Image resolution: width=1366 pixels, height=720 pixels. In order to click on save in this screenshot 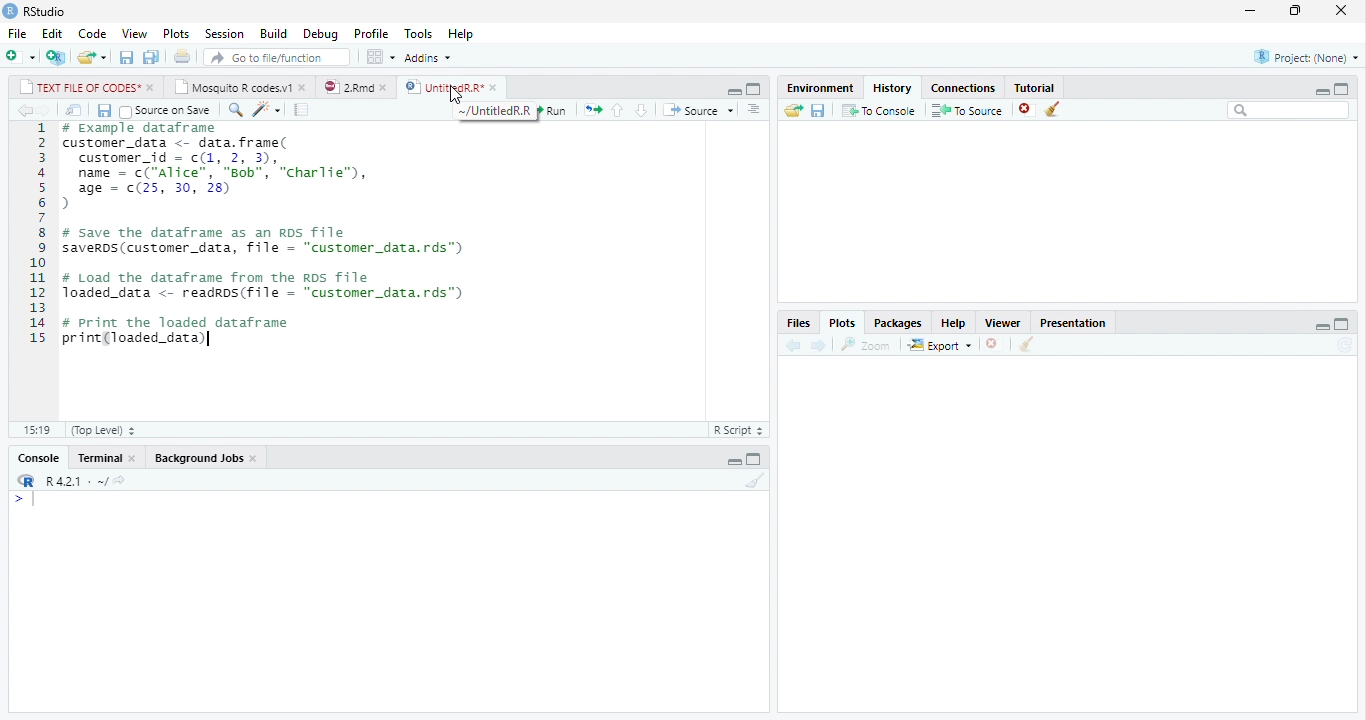, I will do `click(127, 57)`.